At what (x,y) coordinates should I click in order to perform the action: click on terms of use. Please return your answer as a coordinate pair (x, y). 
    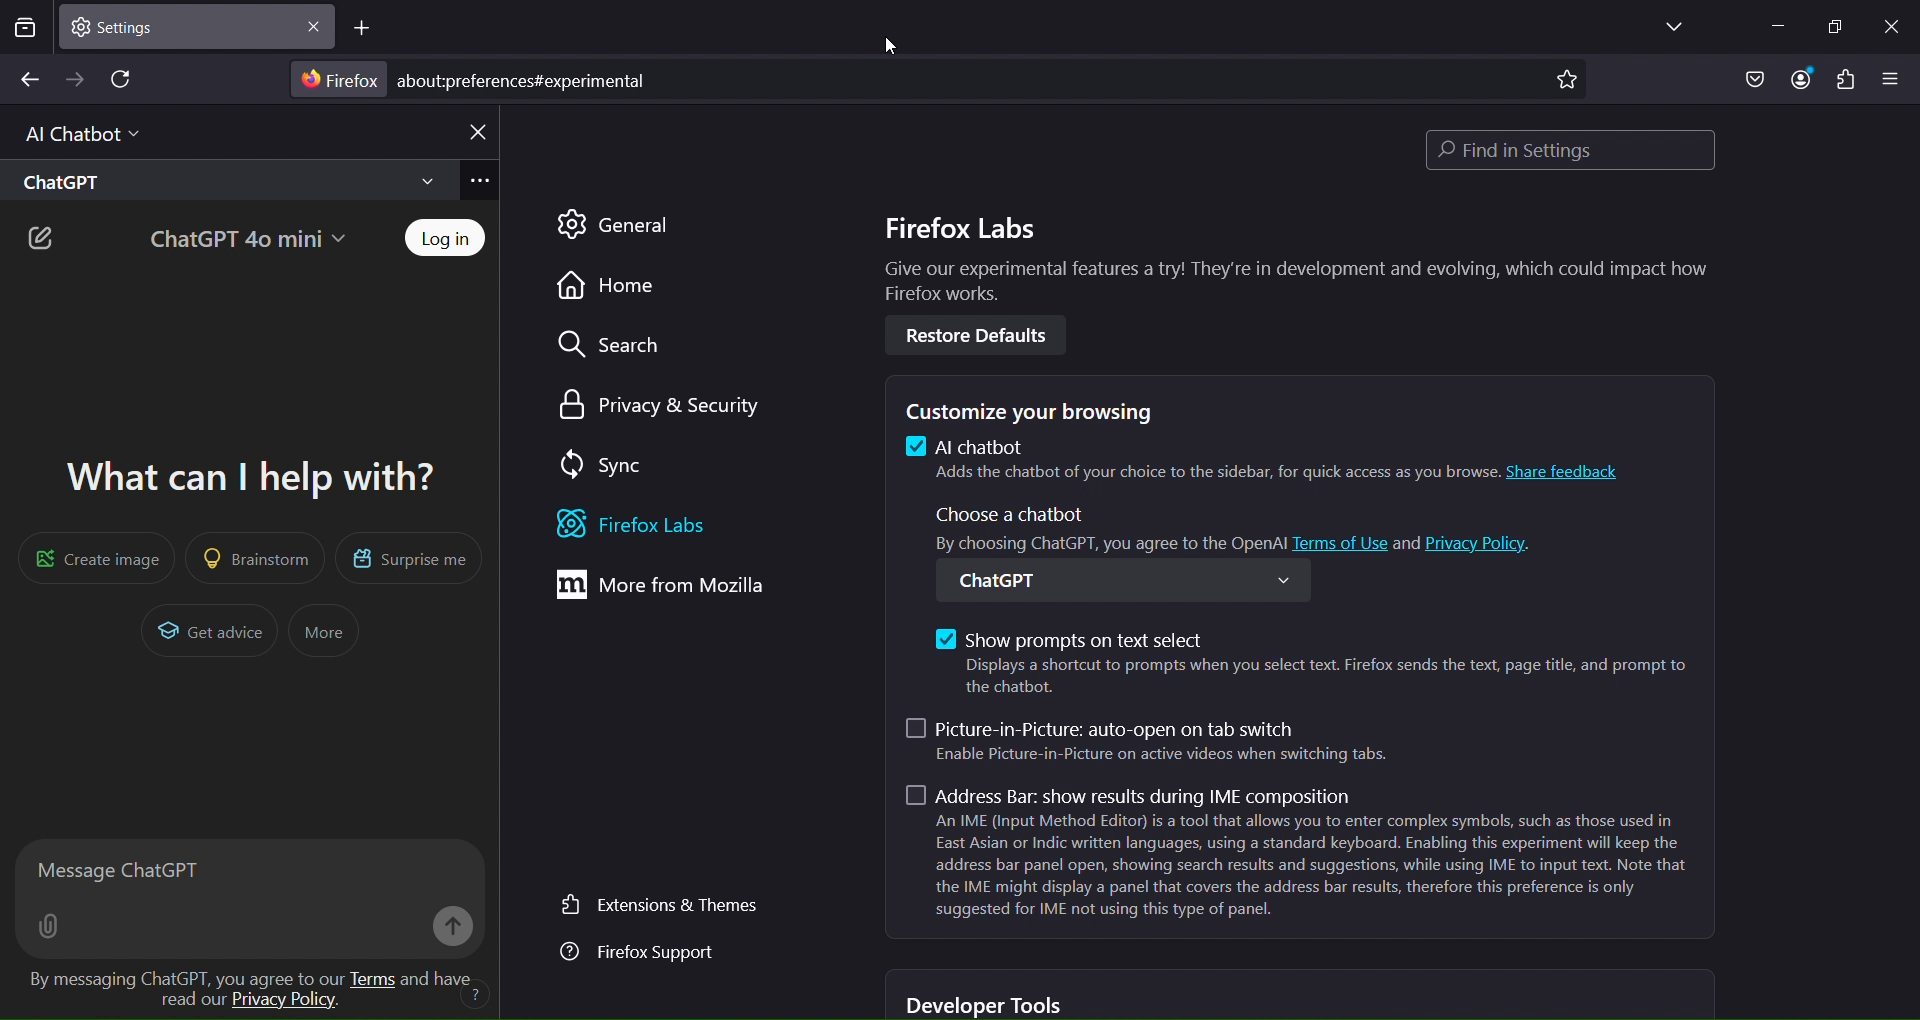
    Looking at the image, I should click on (1344, 538).